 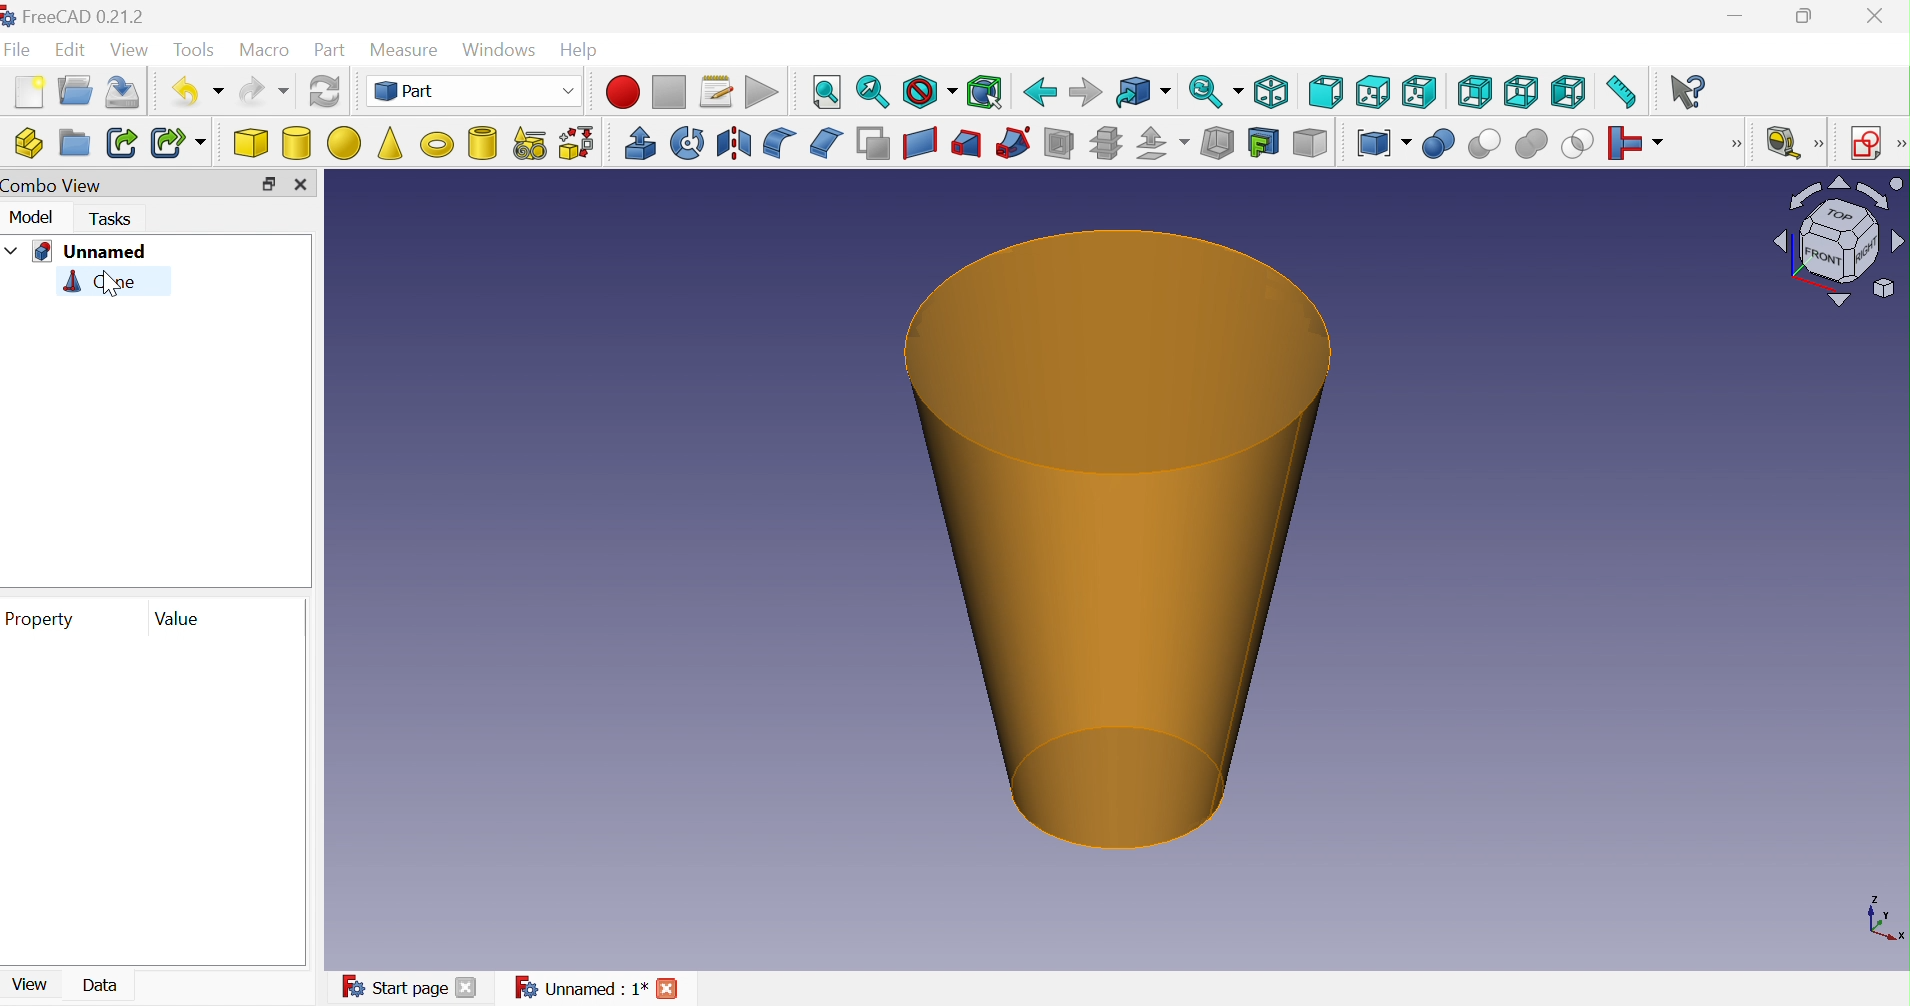 I want to click on Make sub-link, so click(x=177, y=142).